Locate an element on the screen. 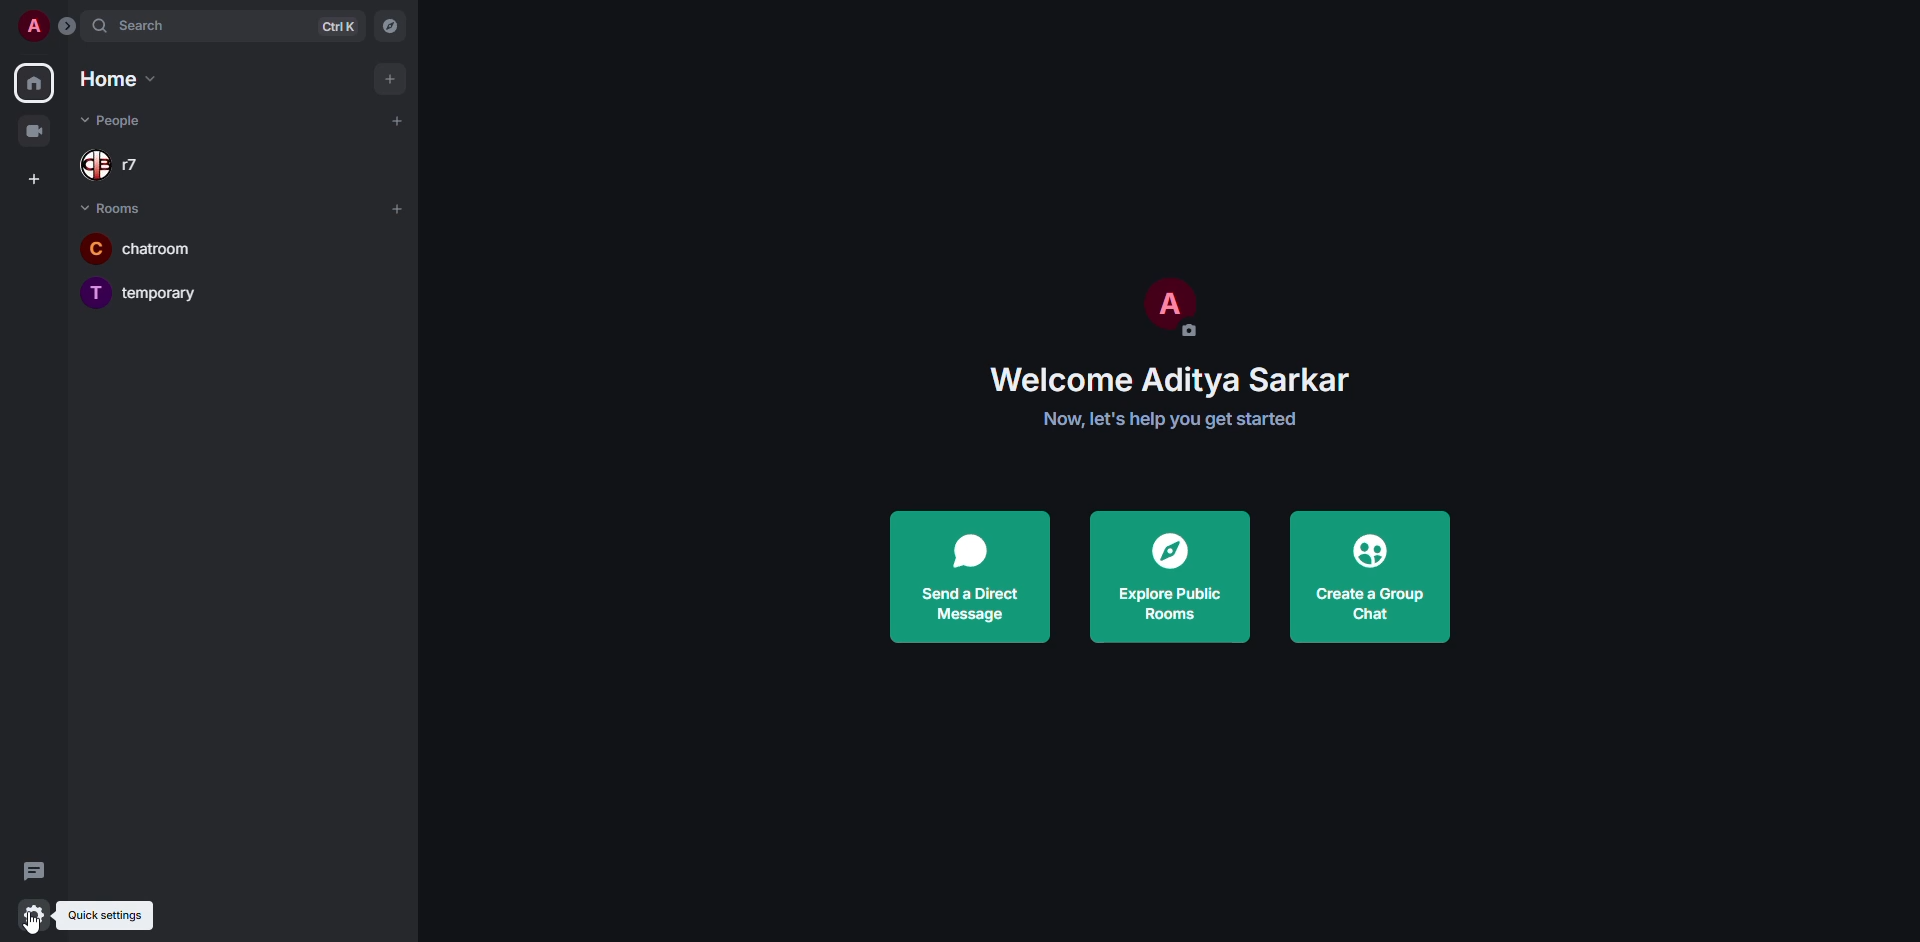  temporary is located at coordinates (147, 291).